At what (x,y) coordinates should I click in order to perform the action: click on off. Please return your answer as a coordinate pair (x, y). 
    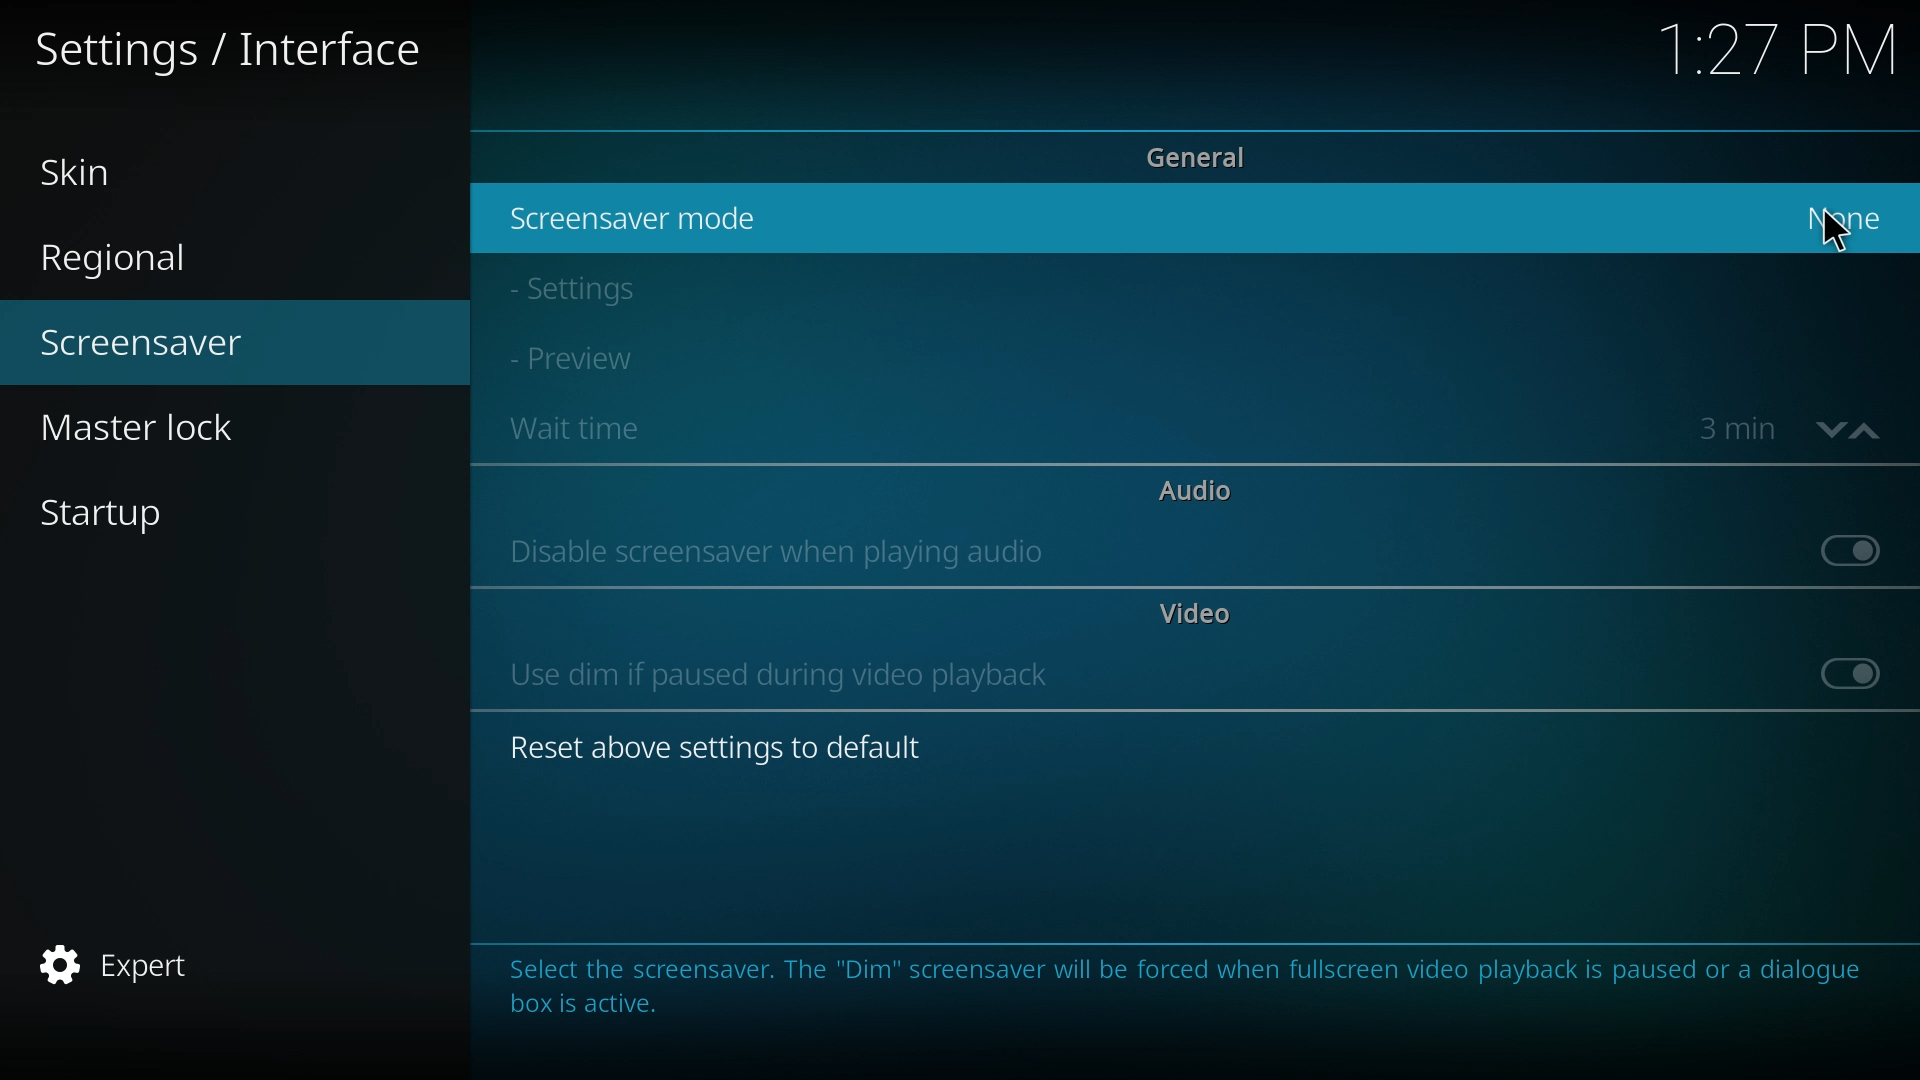
    Looking at the image, I should click on (1850, 550).